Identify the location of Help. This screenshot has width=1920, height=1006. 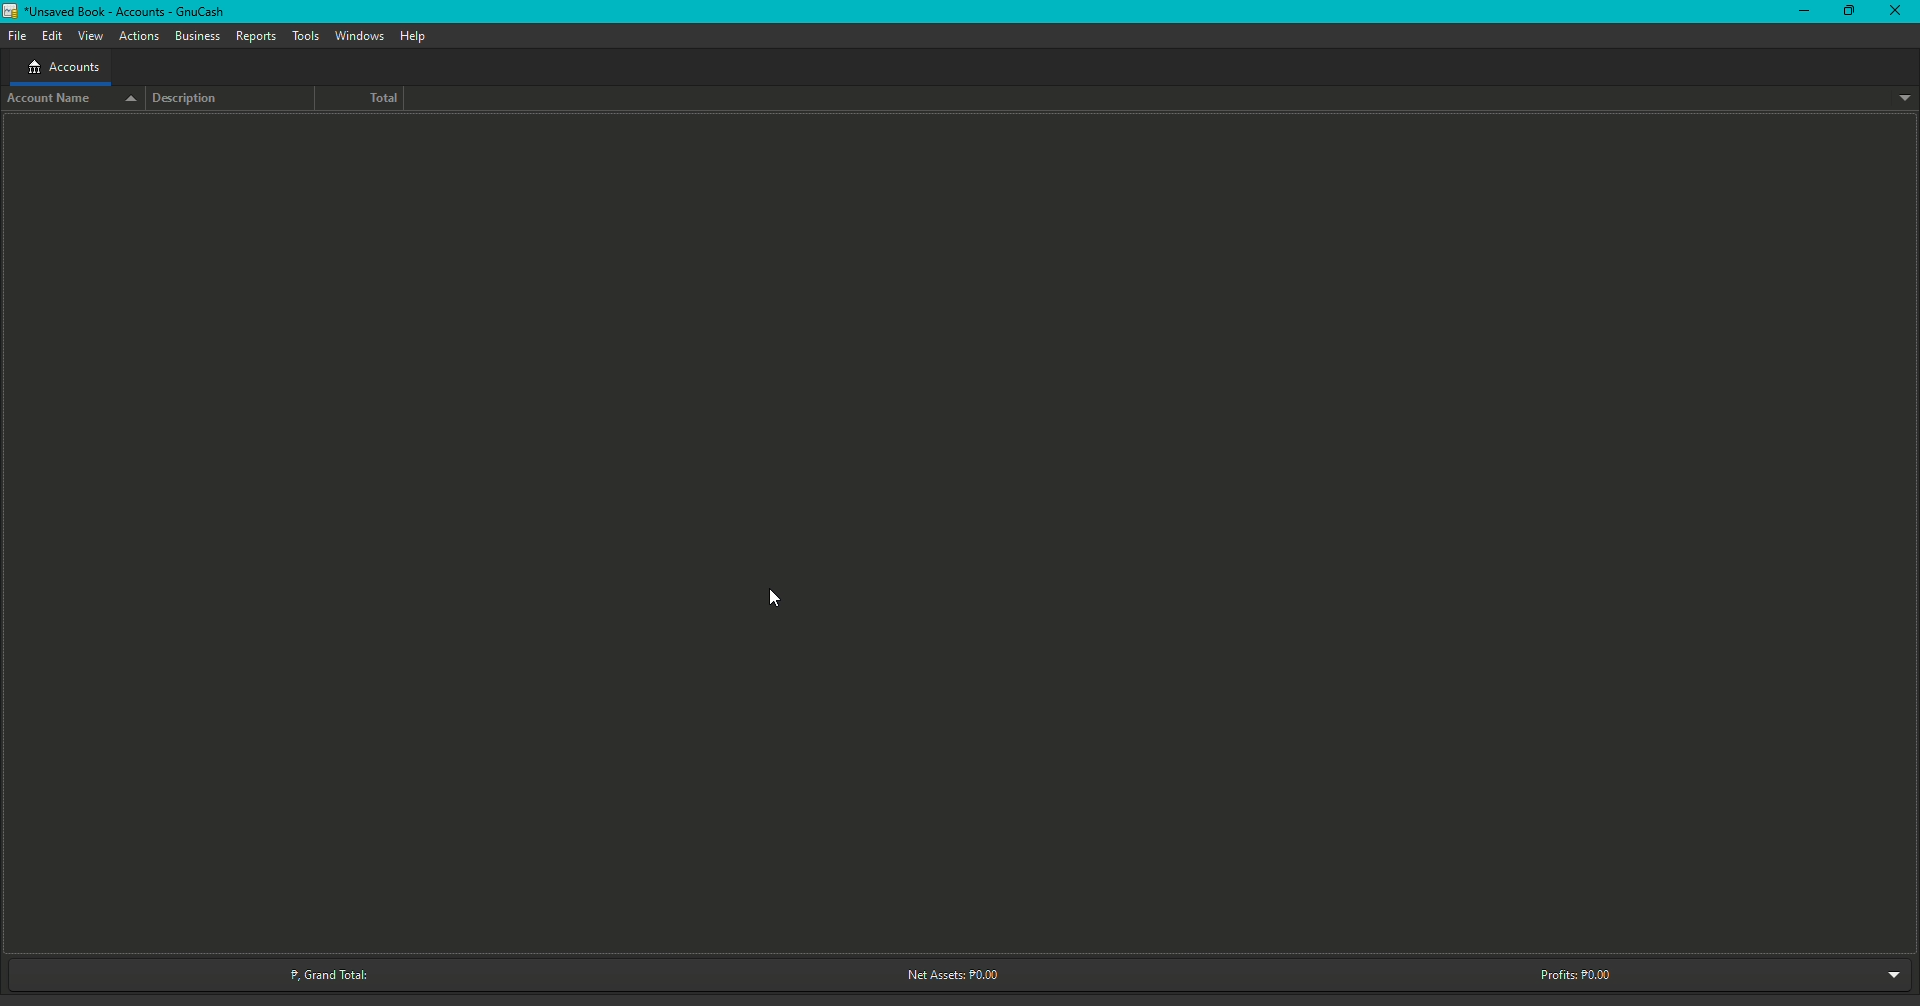
(415, 36).